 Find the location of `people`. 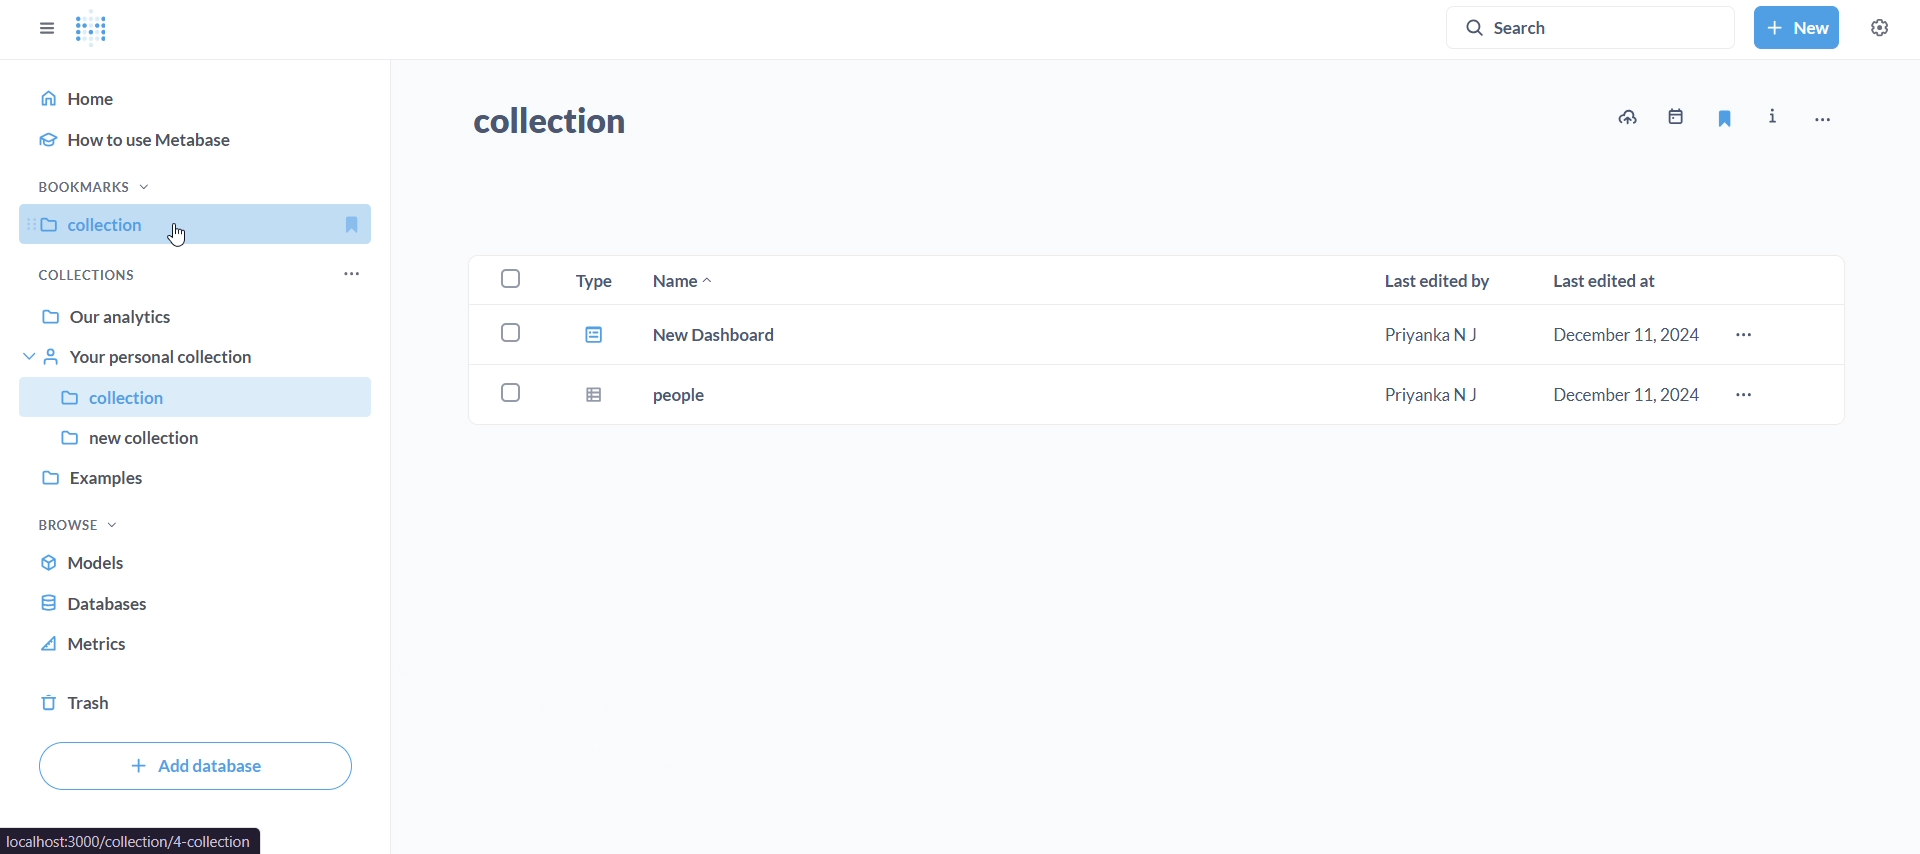

people is located at coordinates (760, 390).